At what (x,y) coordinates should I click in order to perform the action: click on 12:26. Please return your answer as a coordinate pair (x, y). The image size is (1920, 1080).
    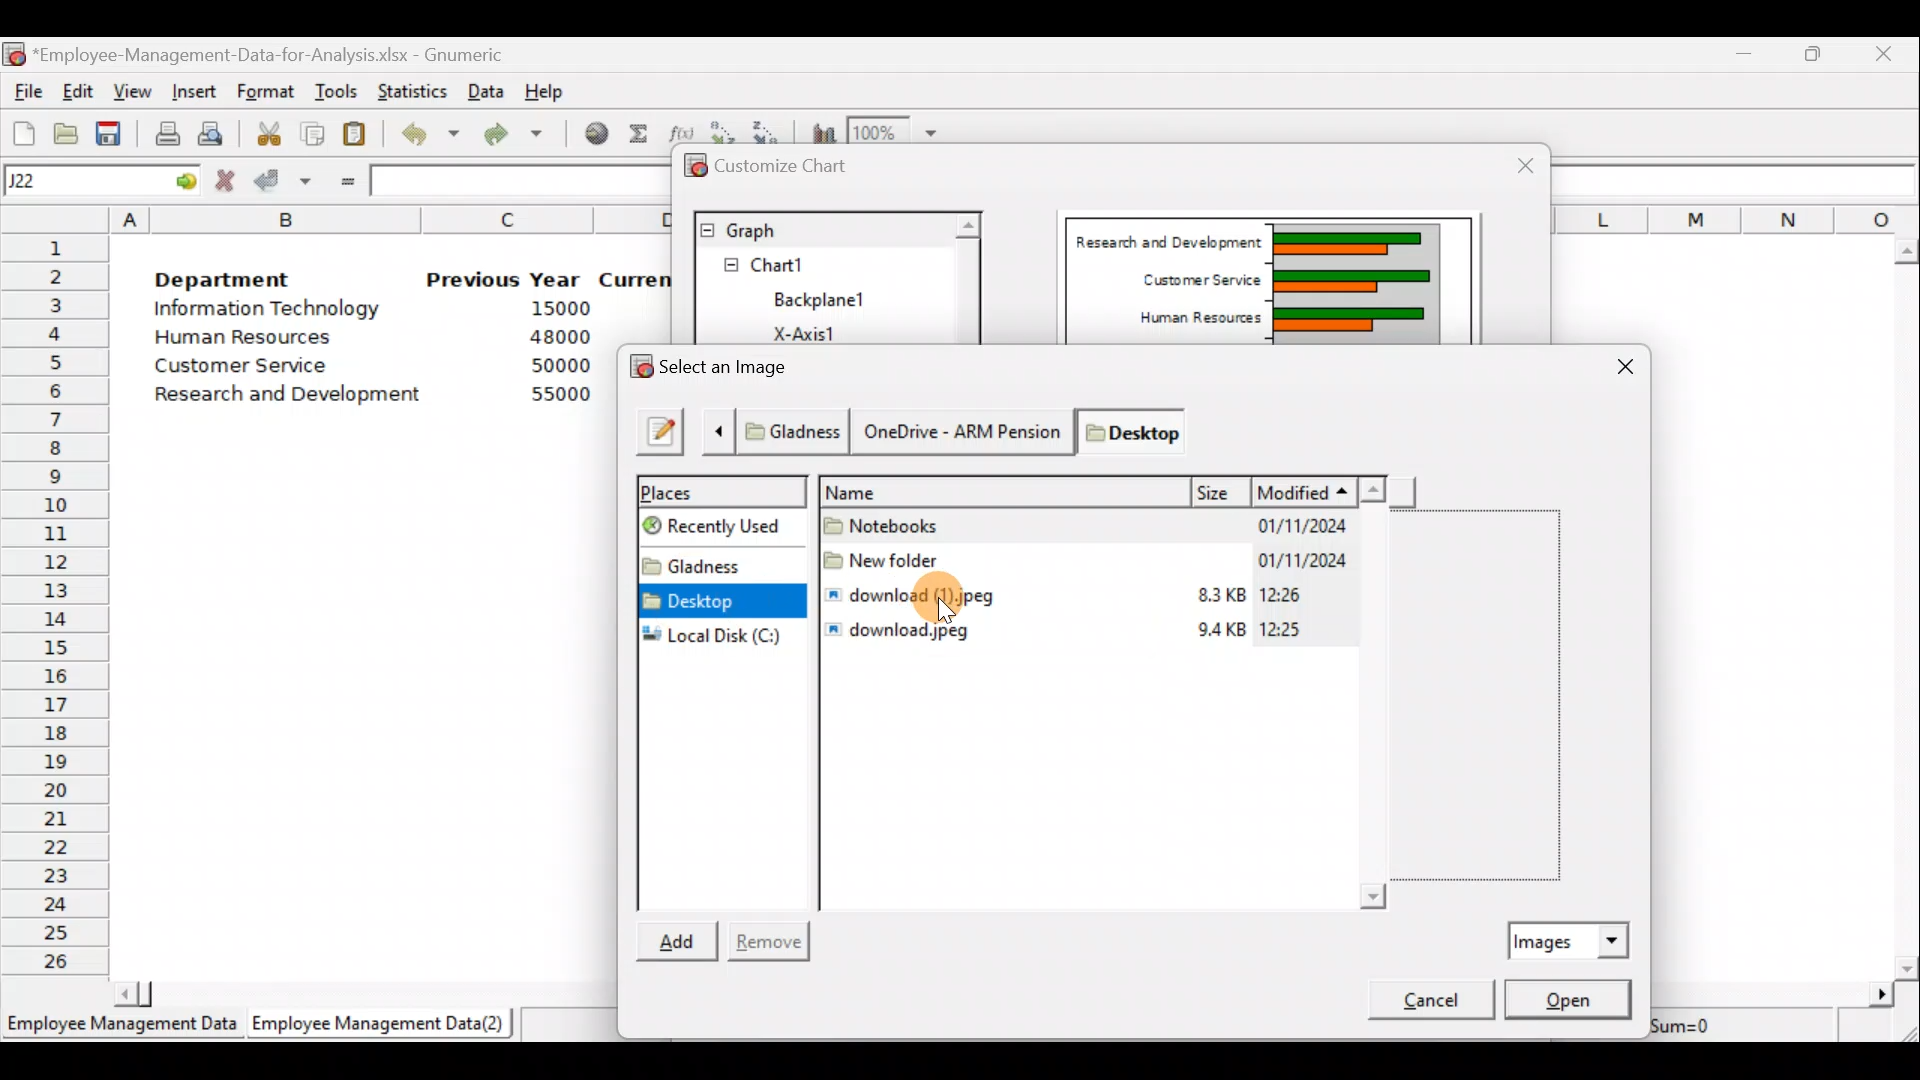
    Looking at the image, I should click on (1291, 597).